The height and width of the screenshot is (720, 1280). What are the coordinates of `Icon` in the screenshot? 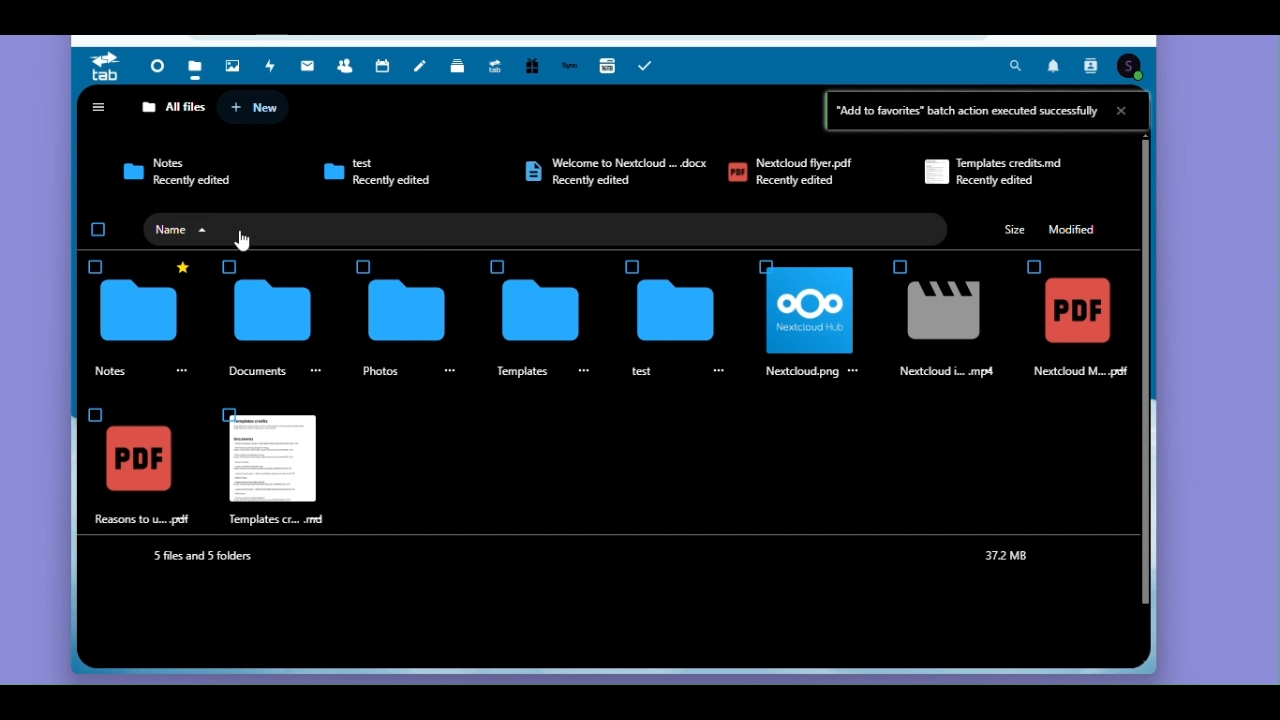 It's located at (810, 311).